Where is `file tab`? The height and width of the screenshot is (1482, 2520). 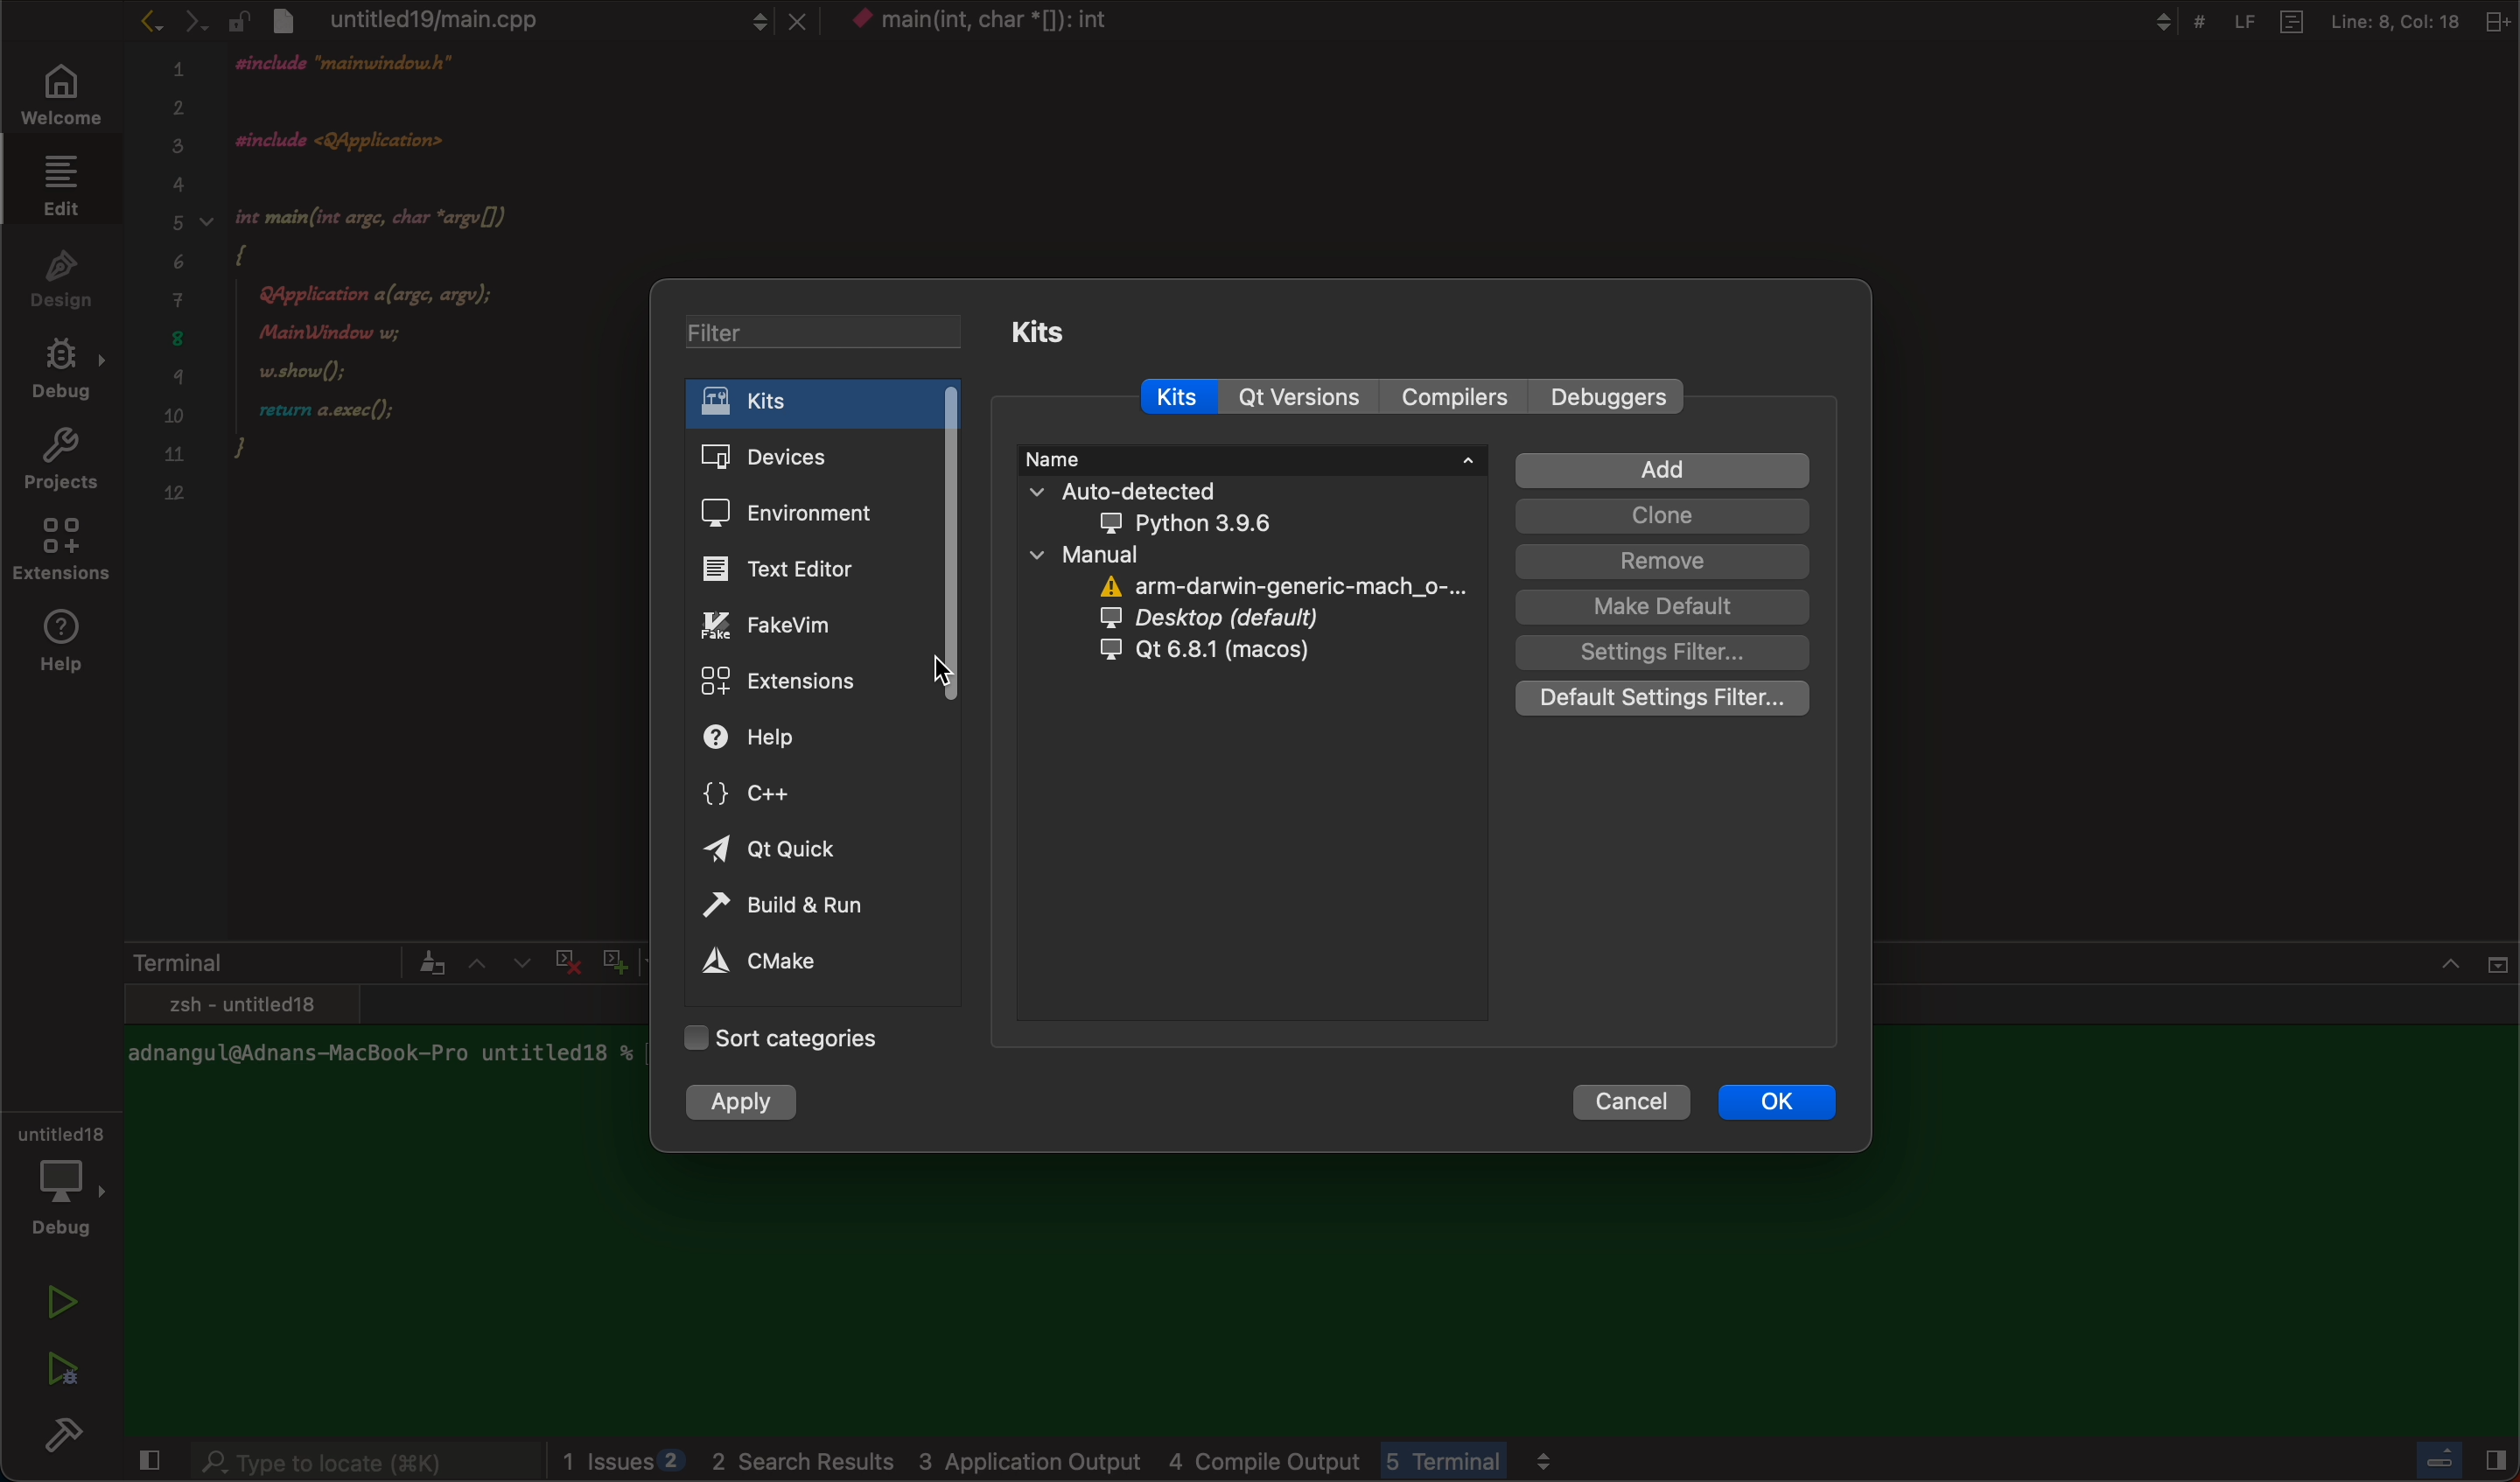
file tab is located at coordinates (519, 19).